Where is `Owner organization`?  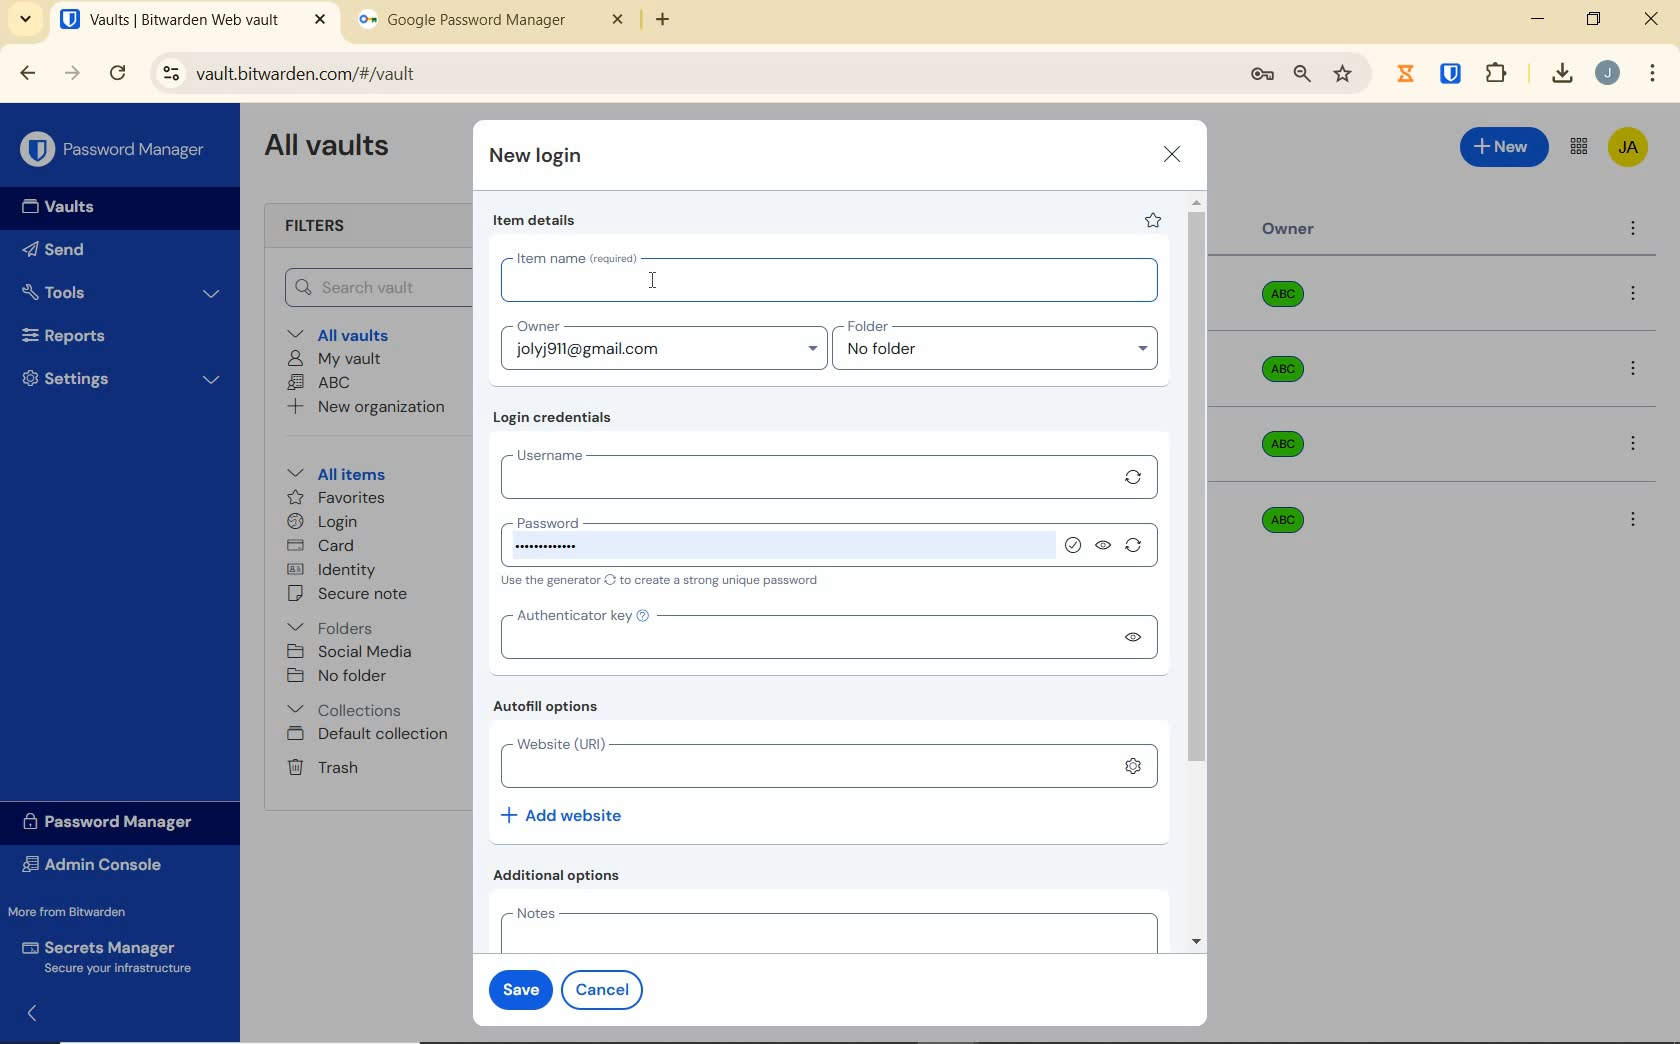 Owner organization is located at coordinates (1278, 518).